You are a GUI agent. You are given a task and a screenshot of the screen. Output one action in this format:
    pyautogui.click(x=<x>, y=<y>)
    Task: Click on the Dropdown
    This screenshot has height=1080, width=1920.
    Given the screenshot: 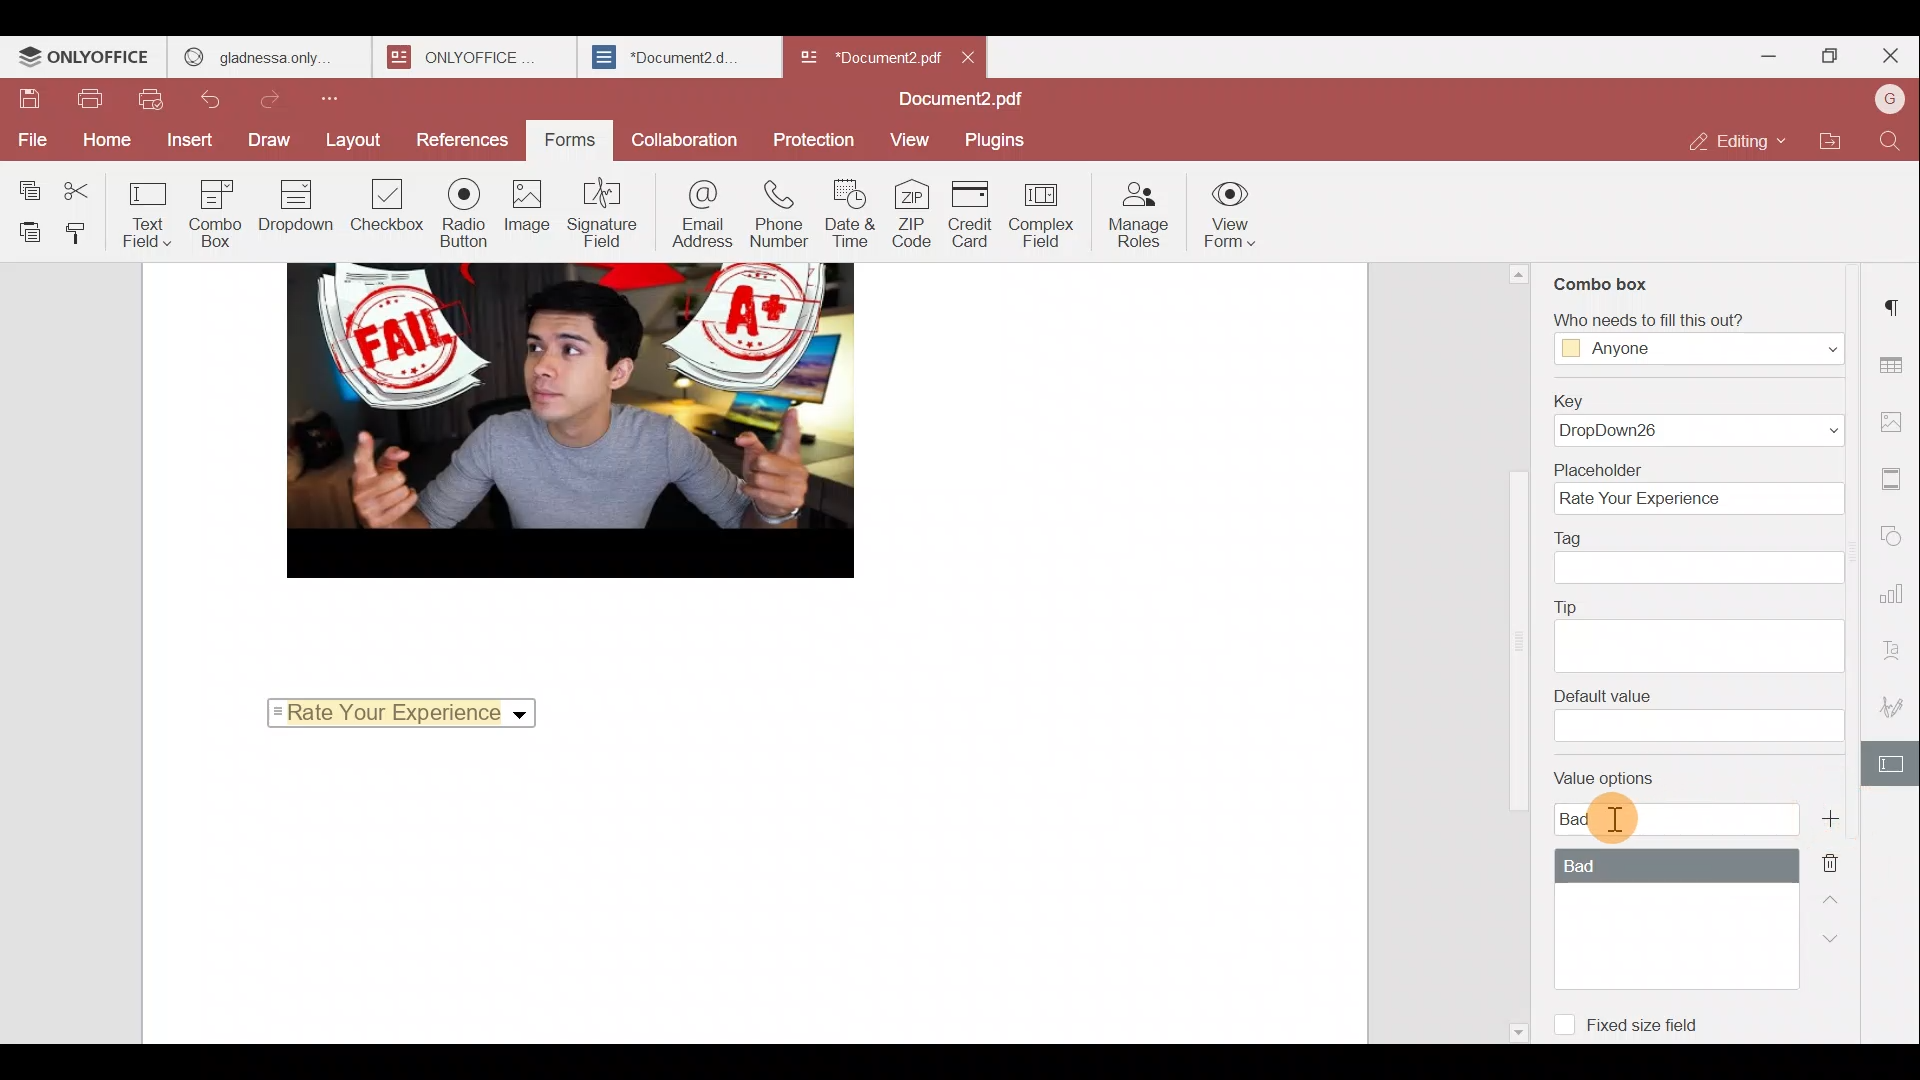 What is the action you would take?
    pyautogui.click(x=300, y=206)
    